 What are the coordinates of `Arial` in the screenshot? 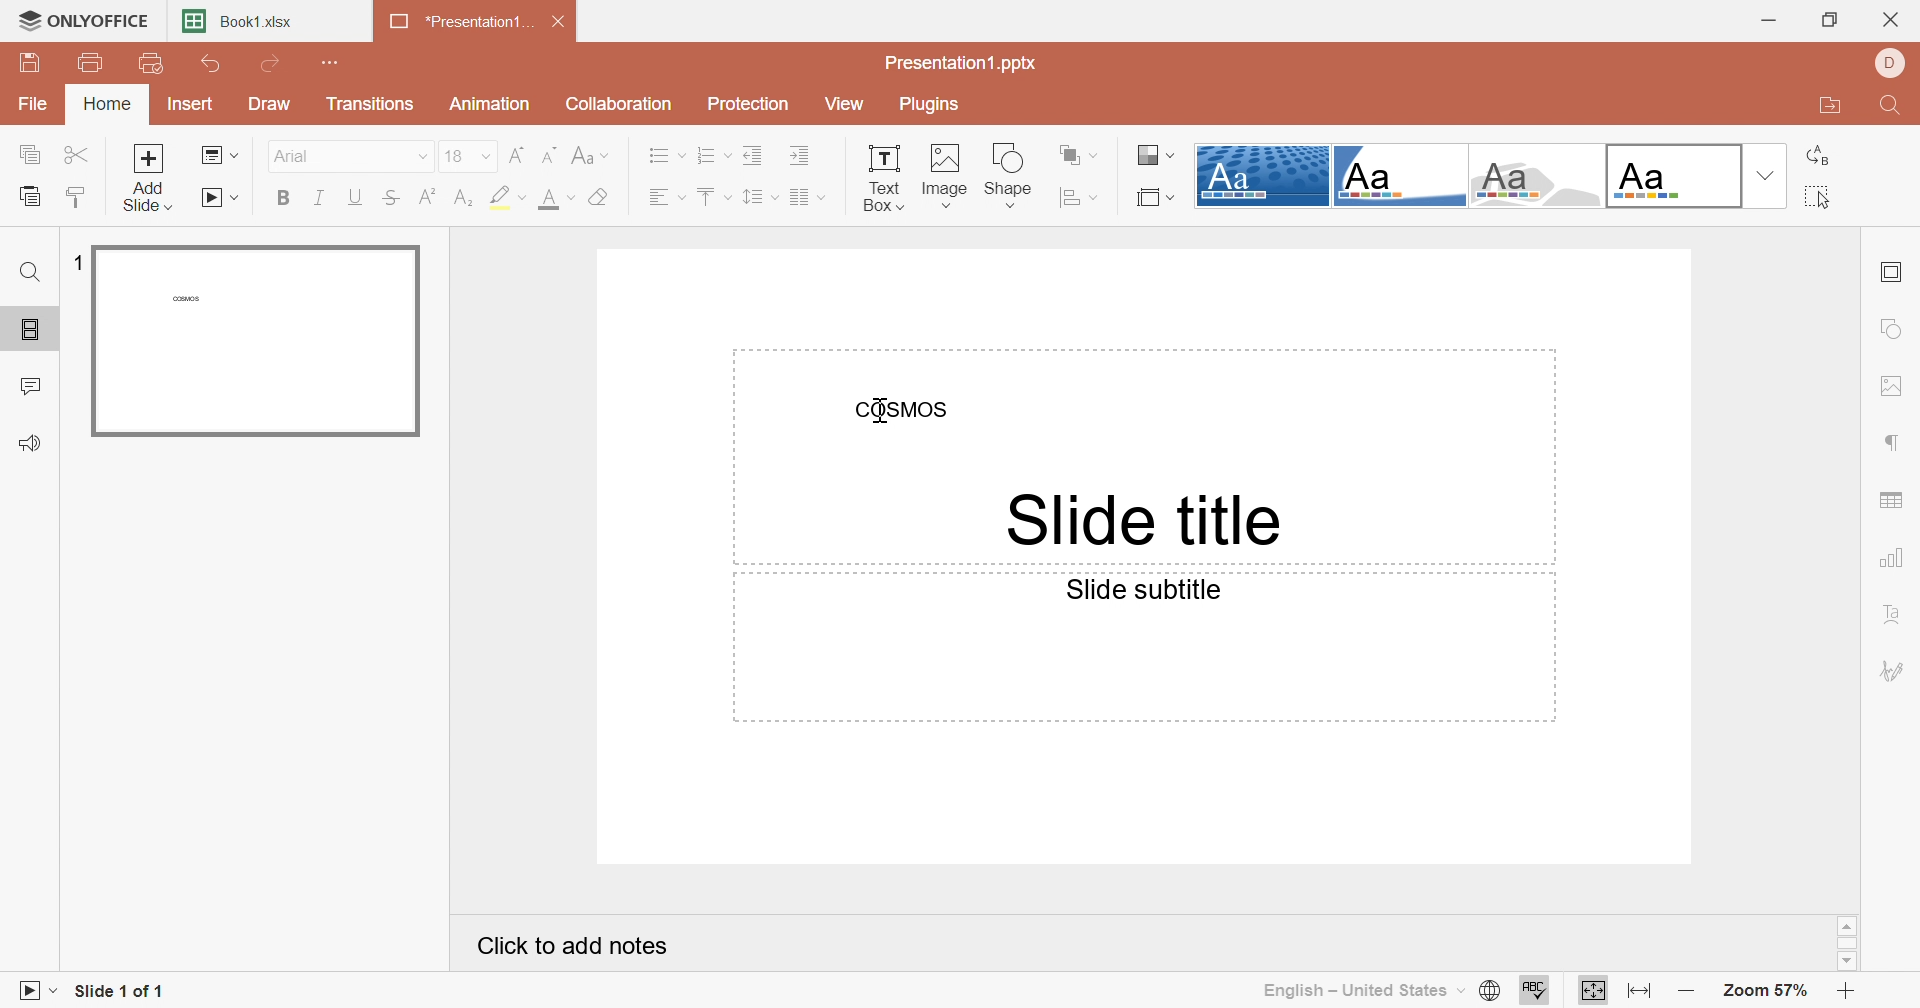 It's located at (353, 157).